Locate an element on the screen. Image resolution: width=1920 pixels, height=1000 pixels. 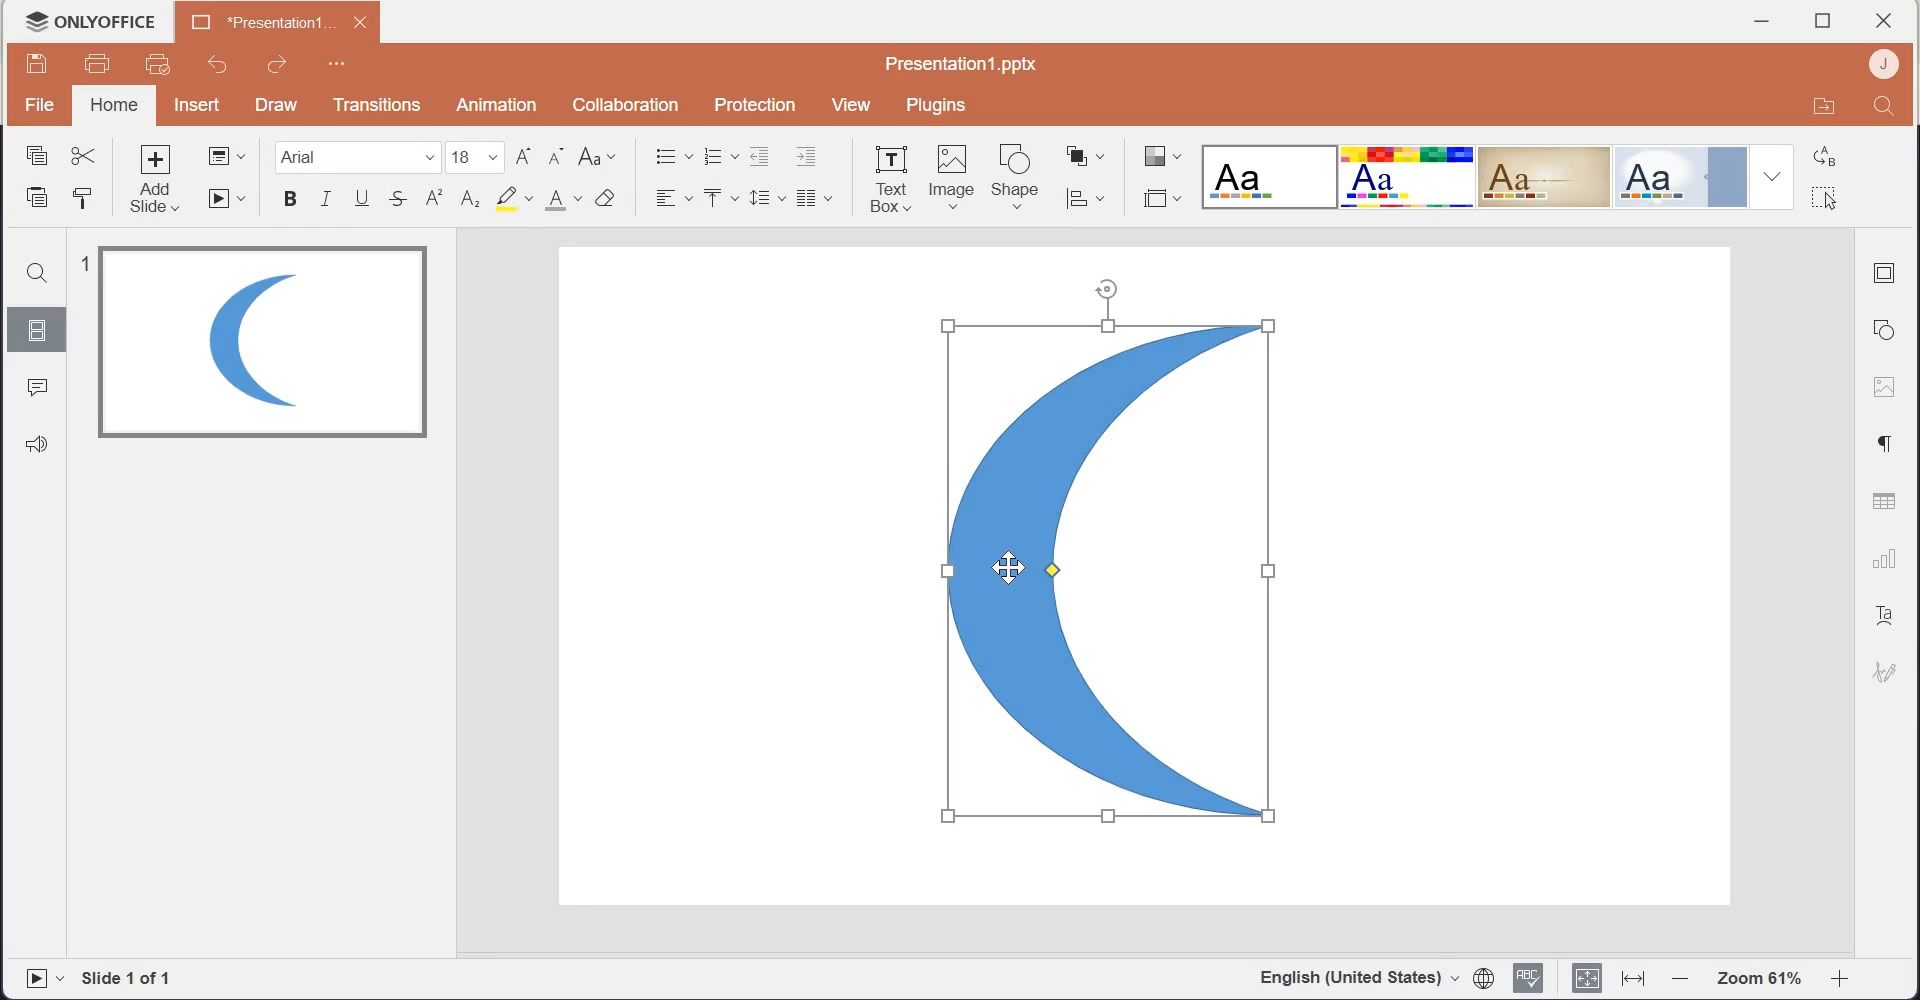
Signature is located at coordinates (1885, 670).